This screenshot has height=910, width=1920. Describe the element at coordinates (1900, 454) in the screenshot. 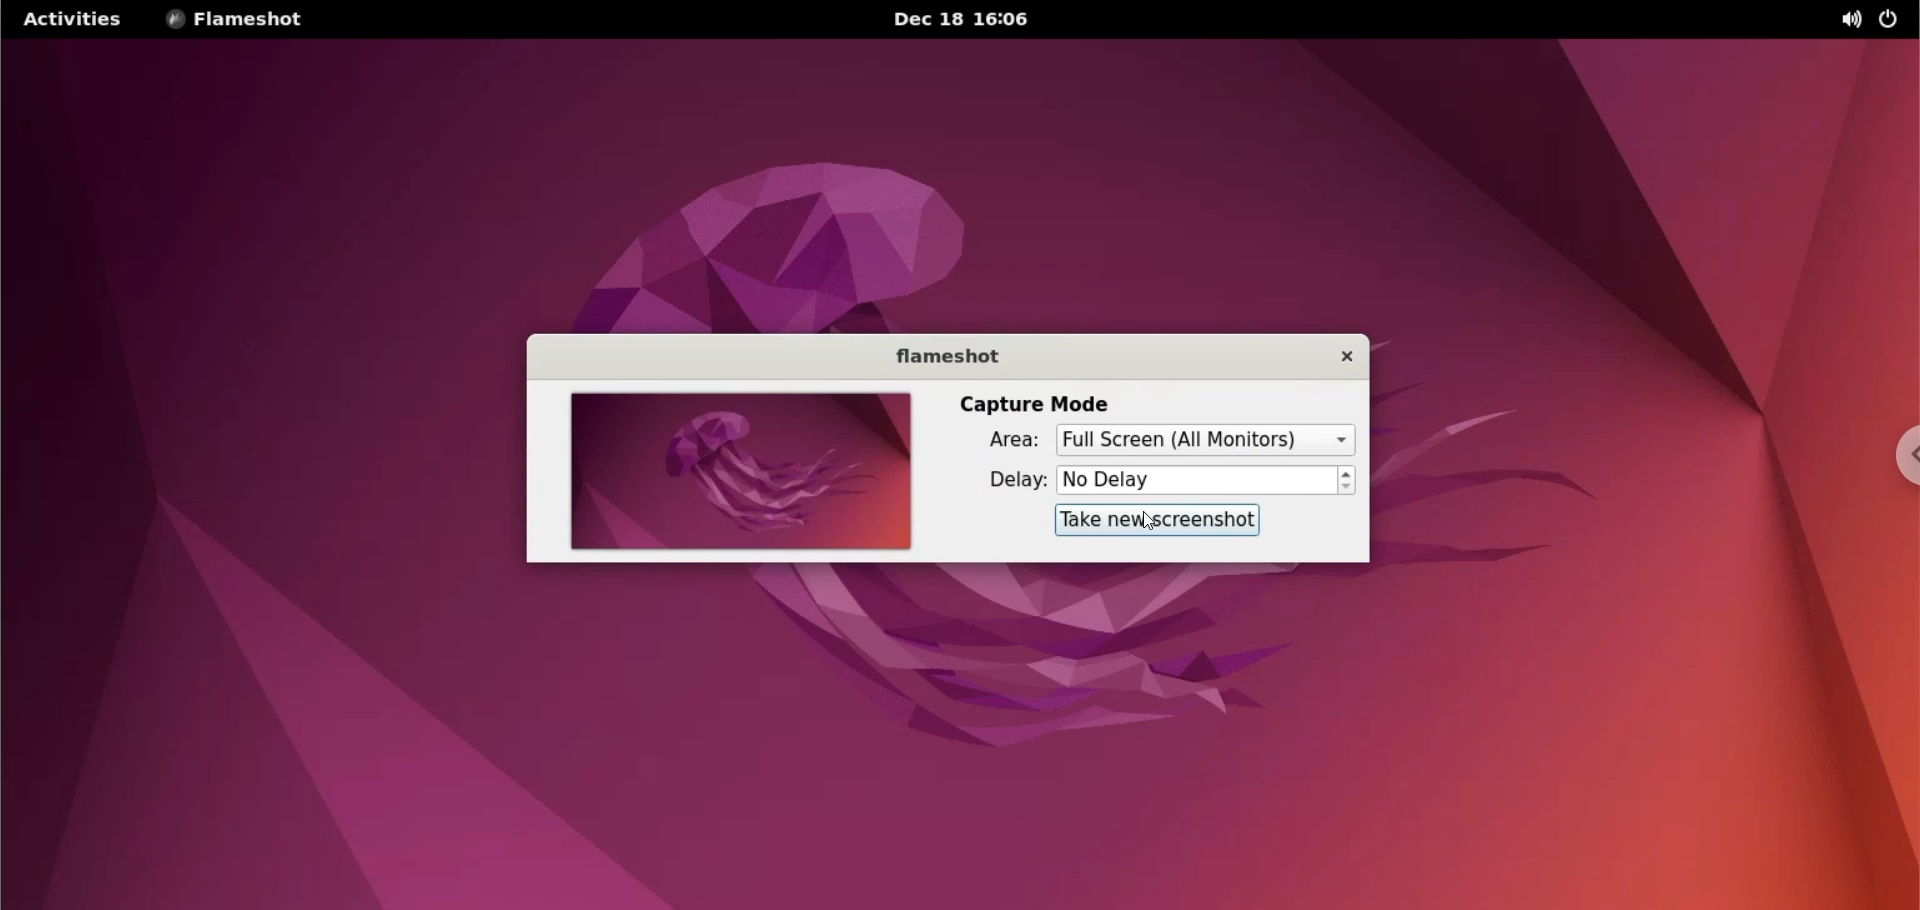

I see `chrome options` at that location.